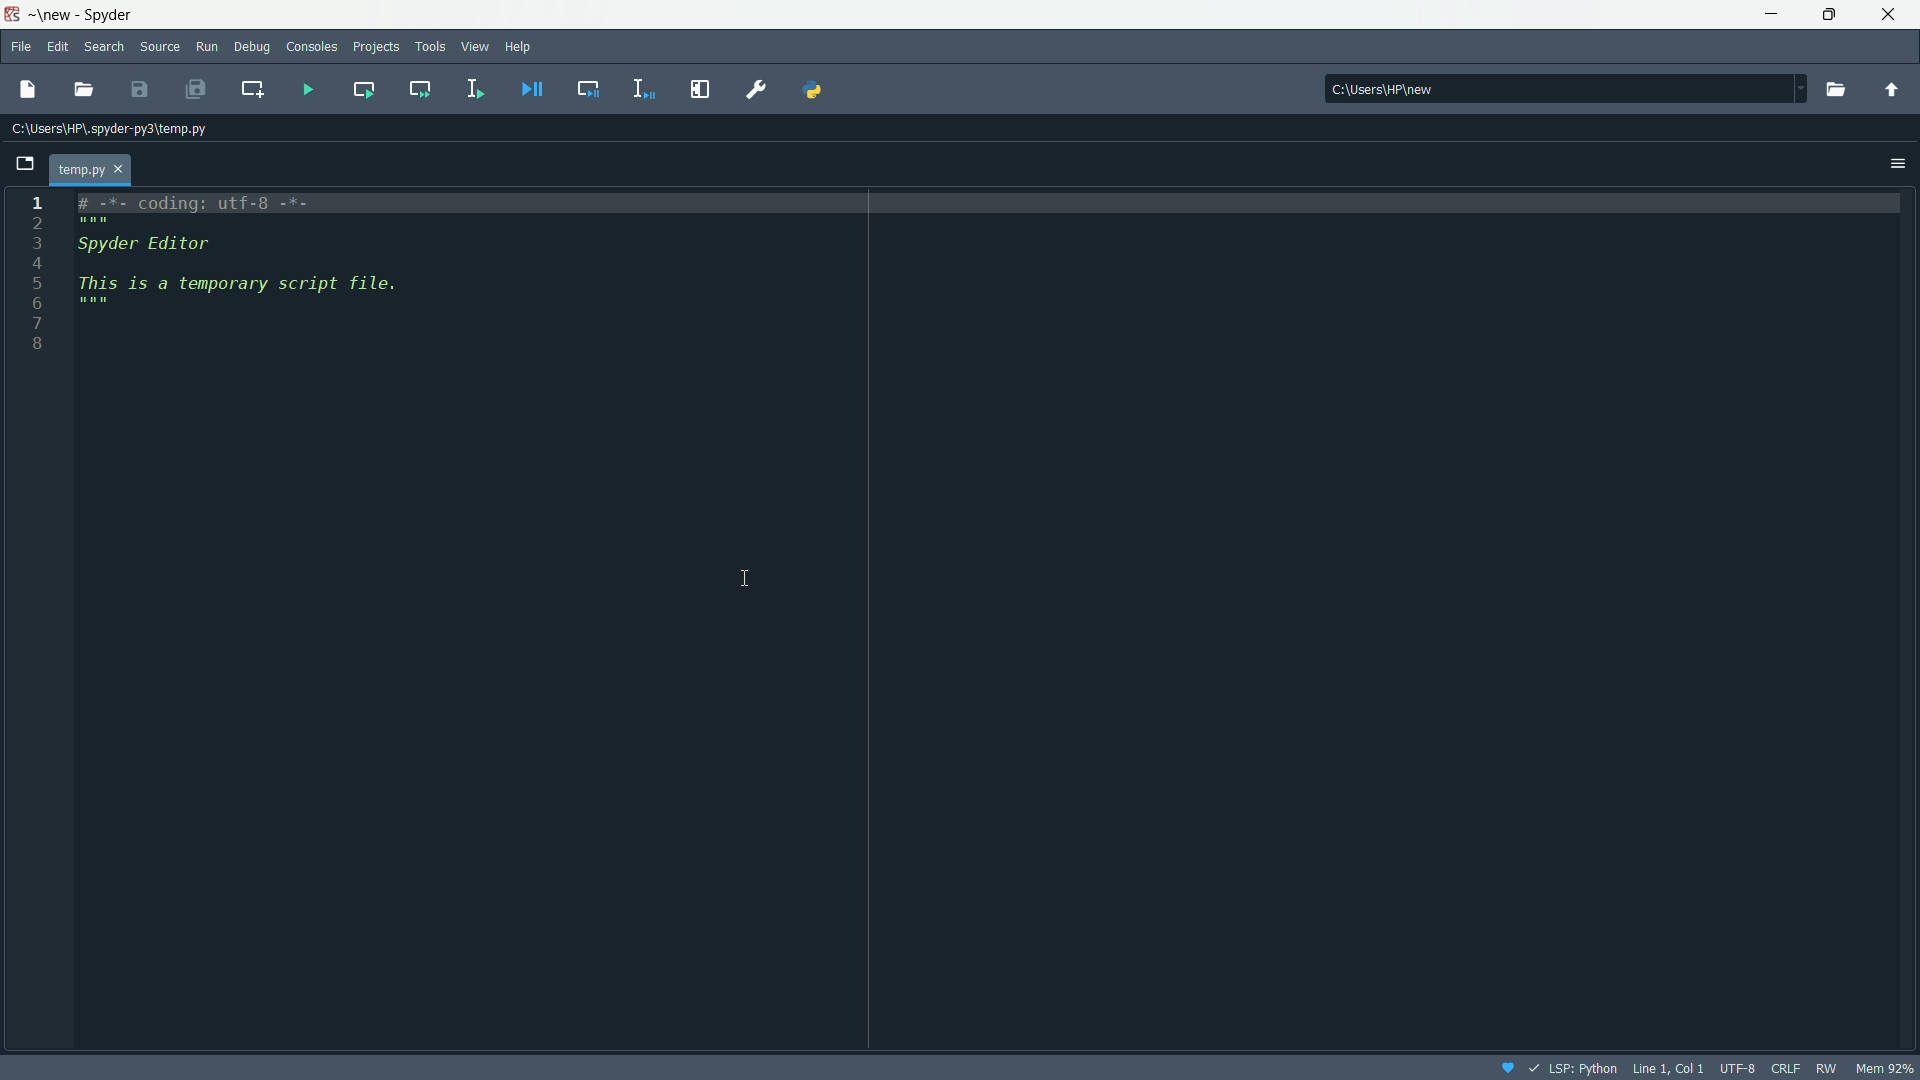 Image resolution: width=1920 pixels, height=1080 pixels. Describe the element at coordinates (1769, 12) in the screenshot. I see `minimize` at that location.